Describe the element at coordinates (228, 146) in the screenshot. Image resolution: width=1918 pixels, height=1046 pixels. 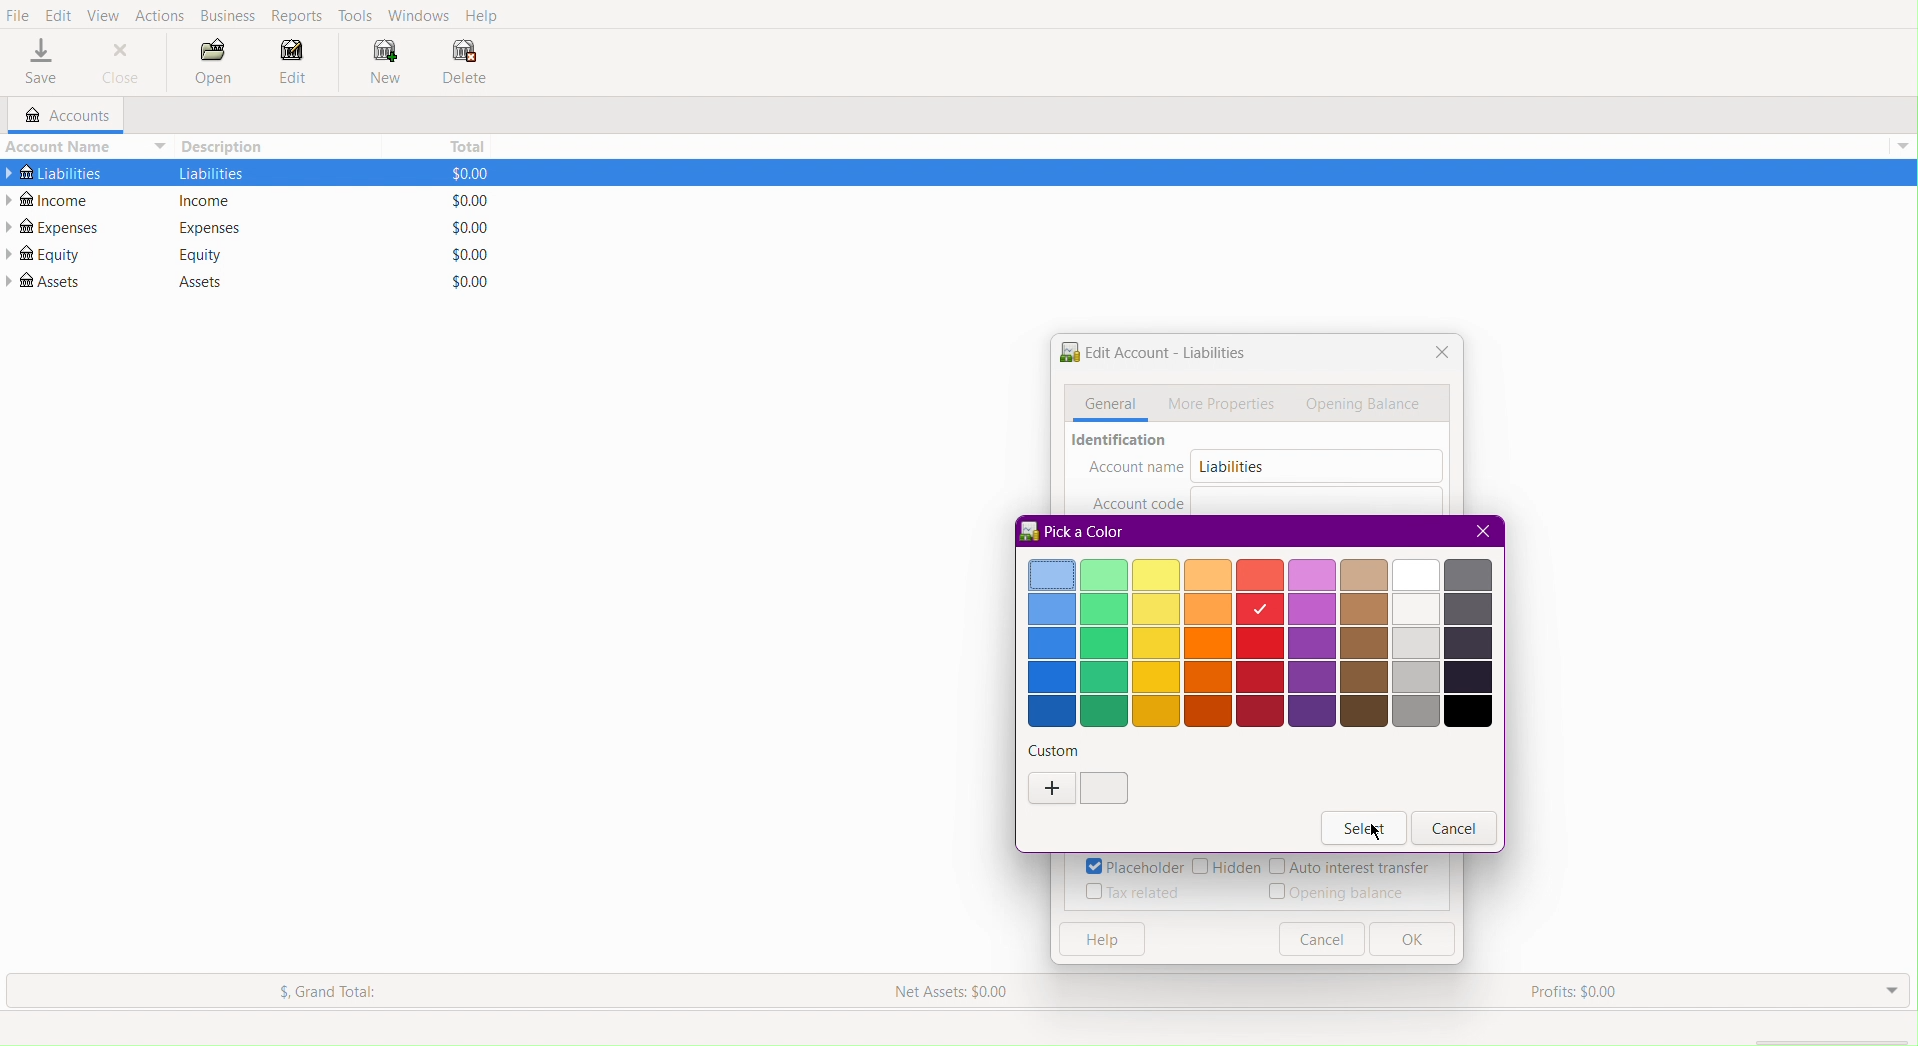
I see `Description` at that location.